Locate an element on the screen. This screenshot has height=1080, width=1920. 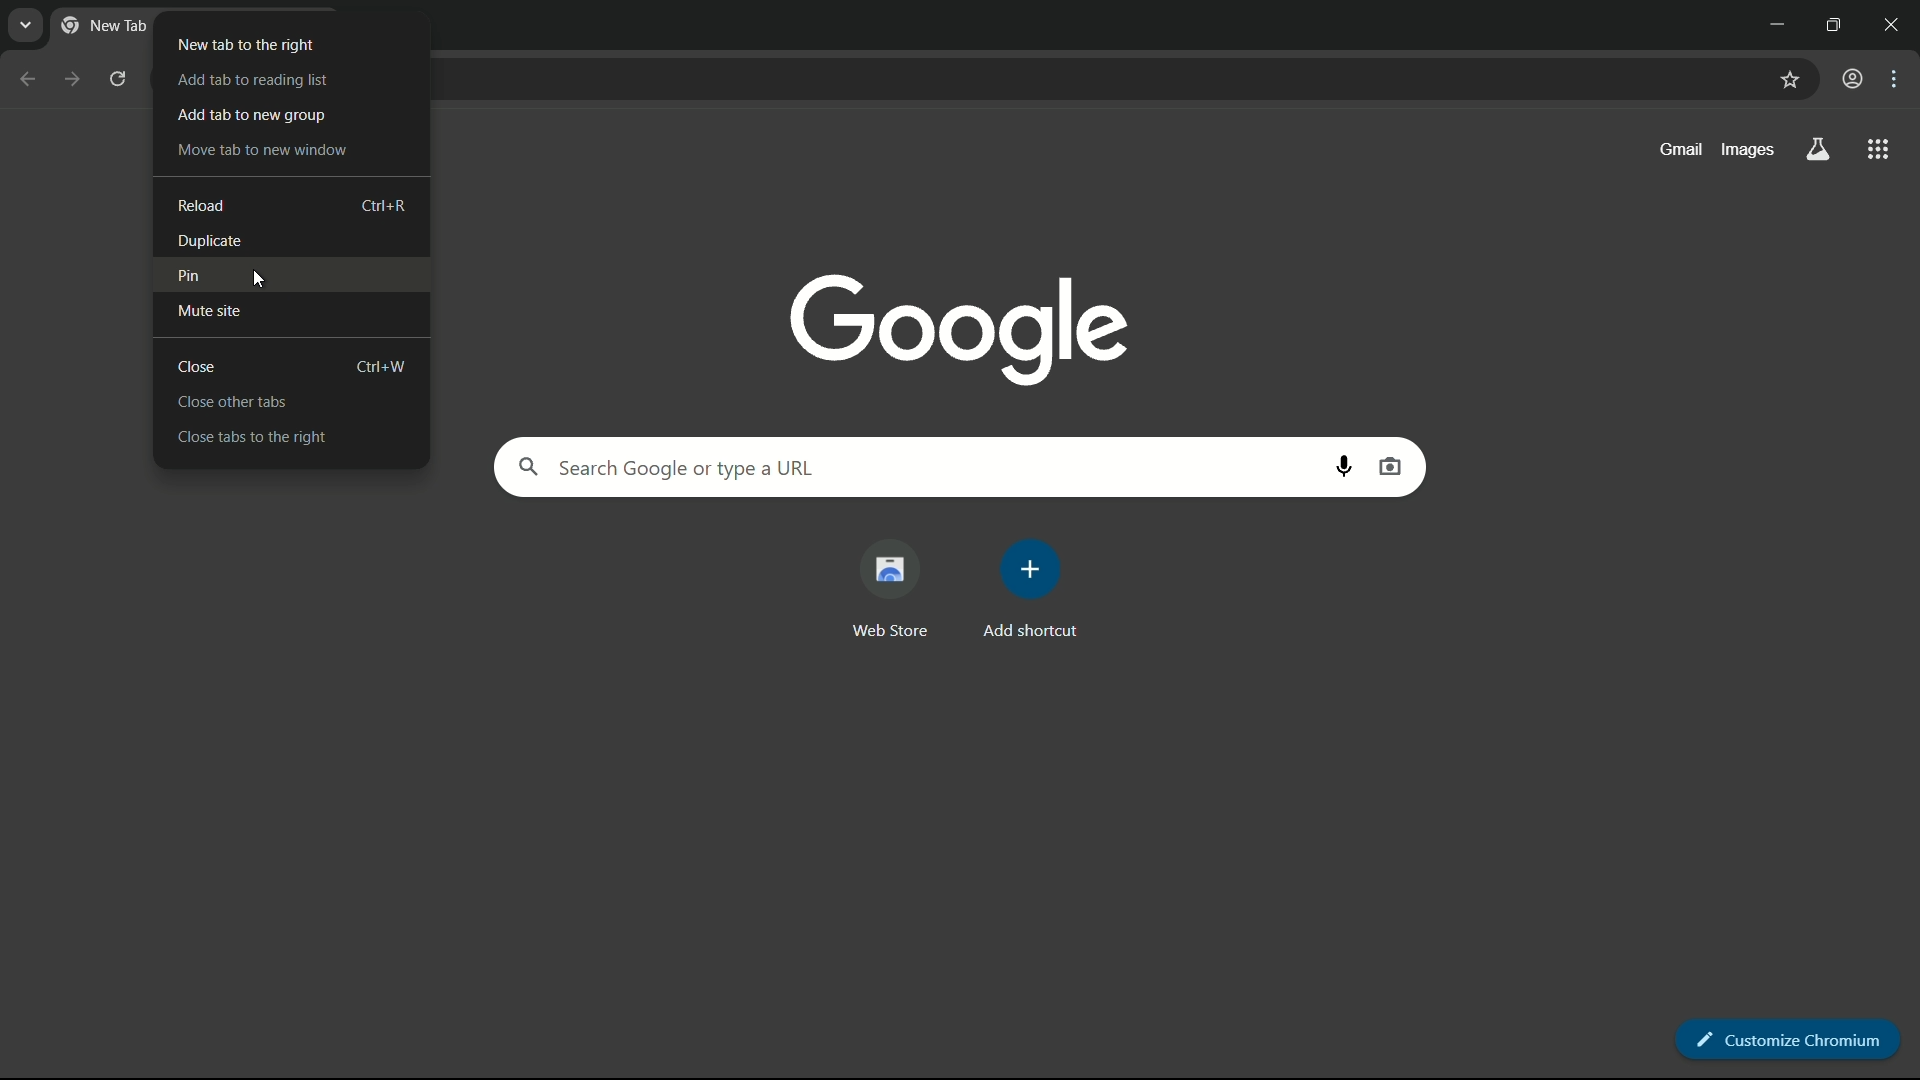
cursor is located at coordinates (256, 277).